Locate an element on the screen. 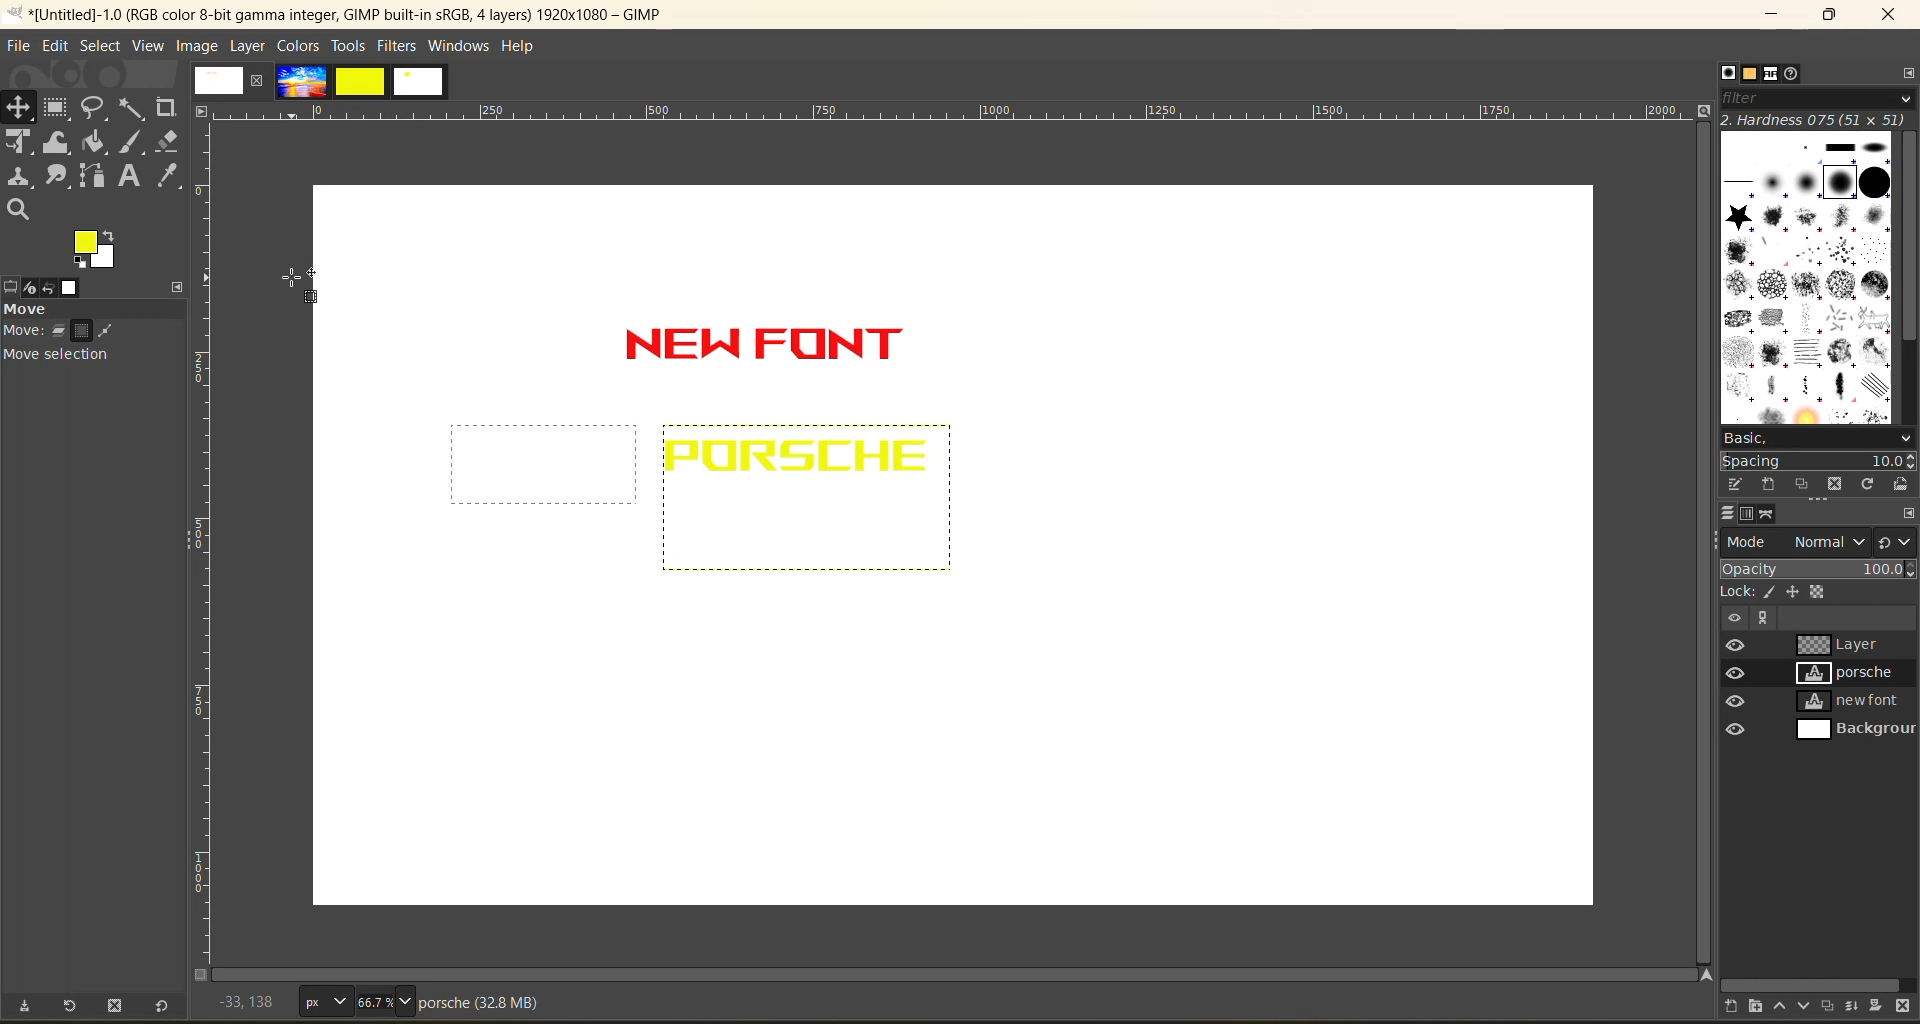  basic is located at coordinates (1819, 436).